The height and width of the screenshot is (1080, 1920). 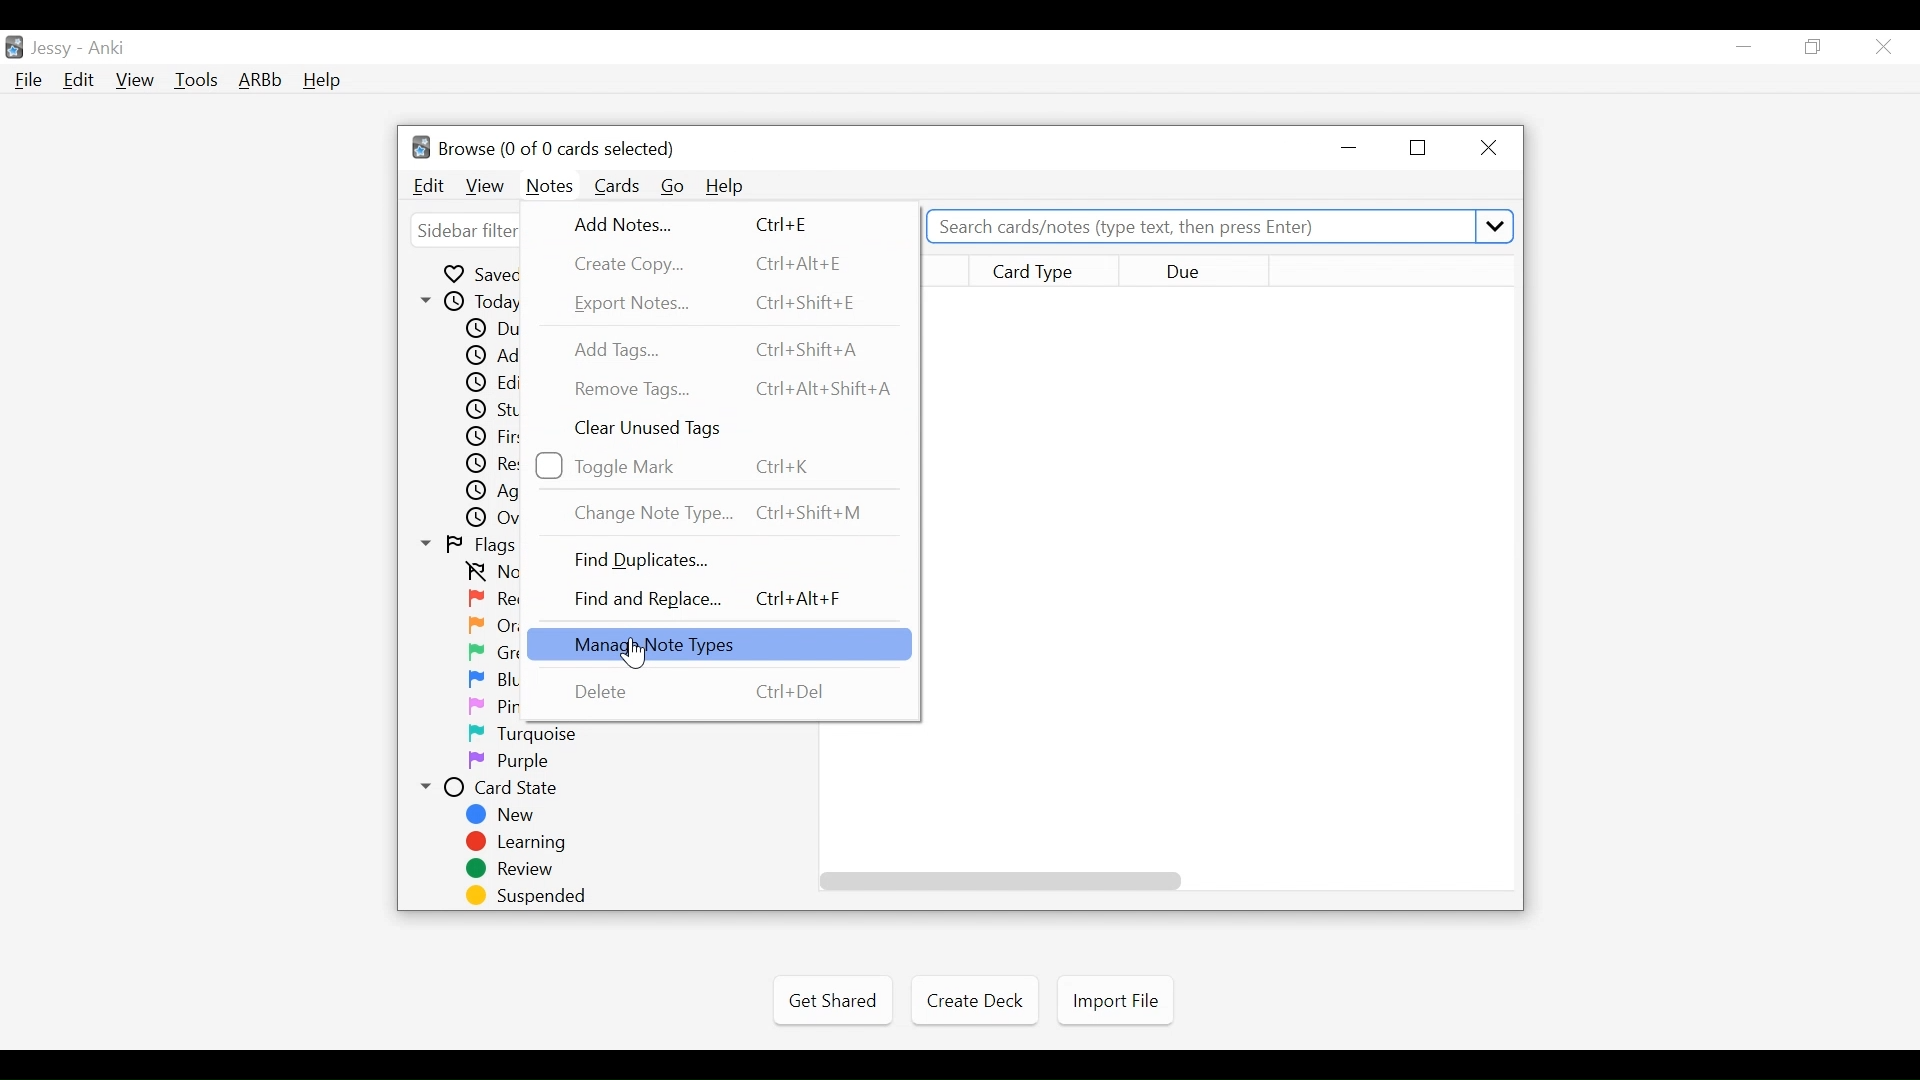 I want to click on Edit, so click(x=430, y=186).